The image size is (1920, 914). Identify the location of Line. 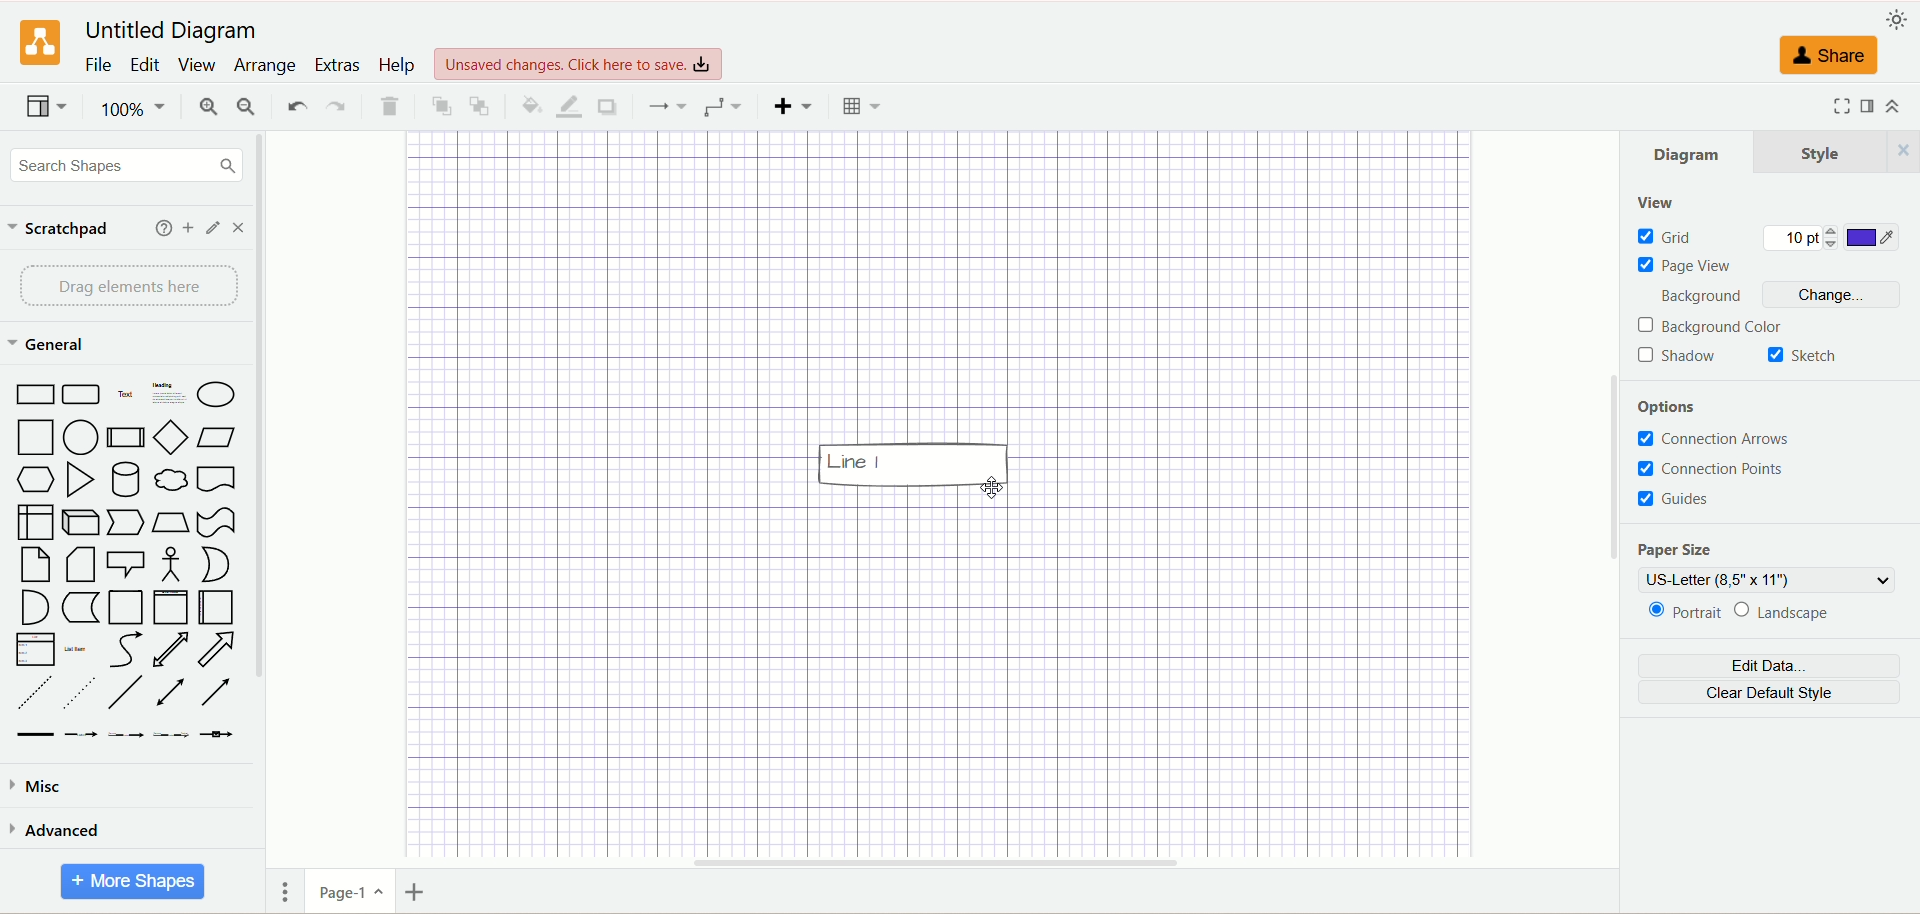
(126, 694).